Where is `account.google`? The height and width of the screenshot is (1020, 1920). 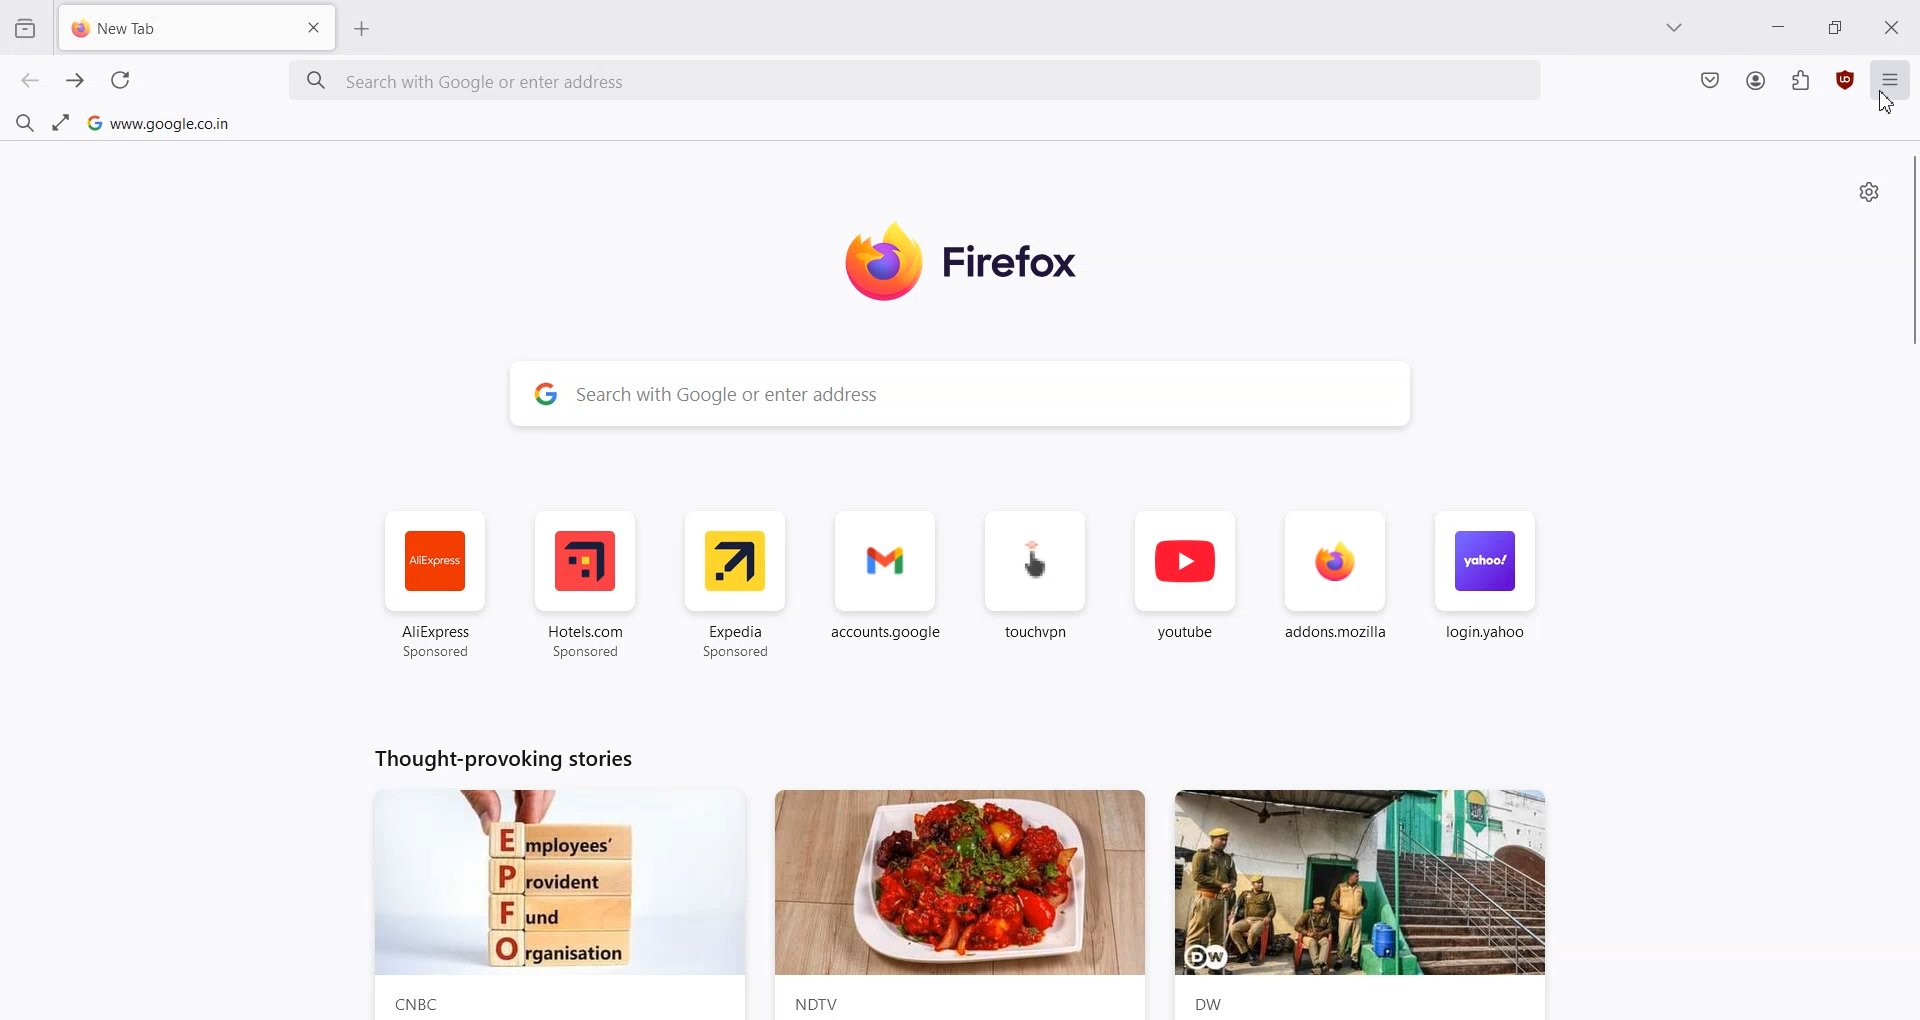 account.google is located at coordinates (888, 586).